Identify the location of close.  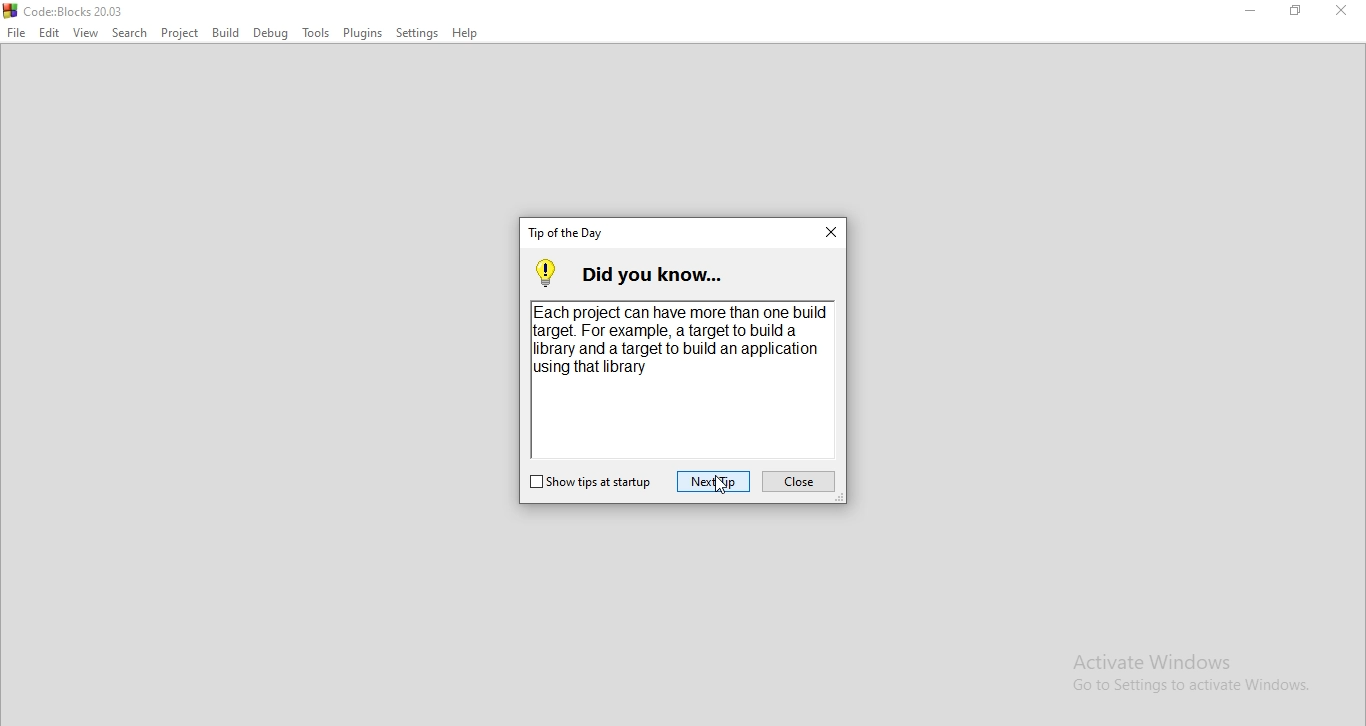
(830, 234).